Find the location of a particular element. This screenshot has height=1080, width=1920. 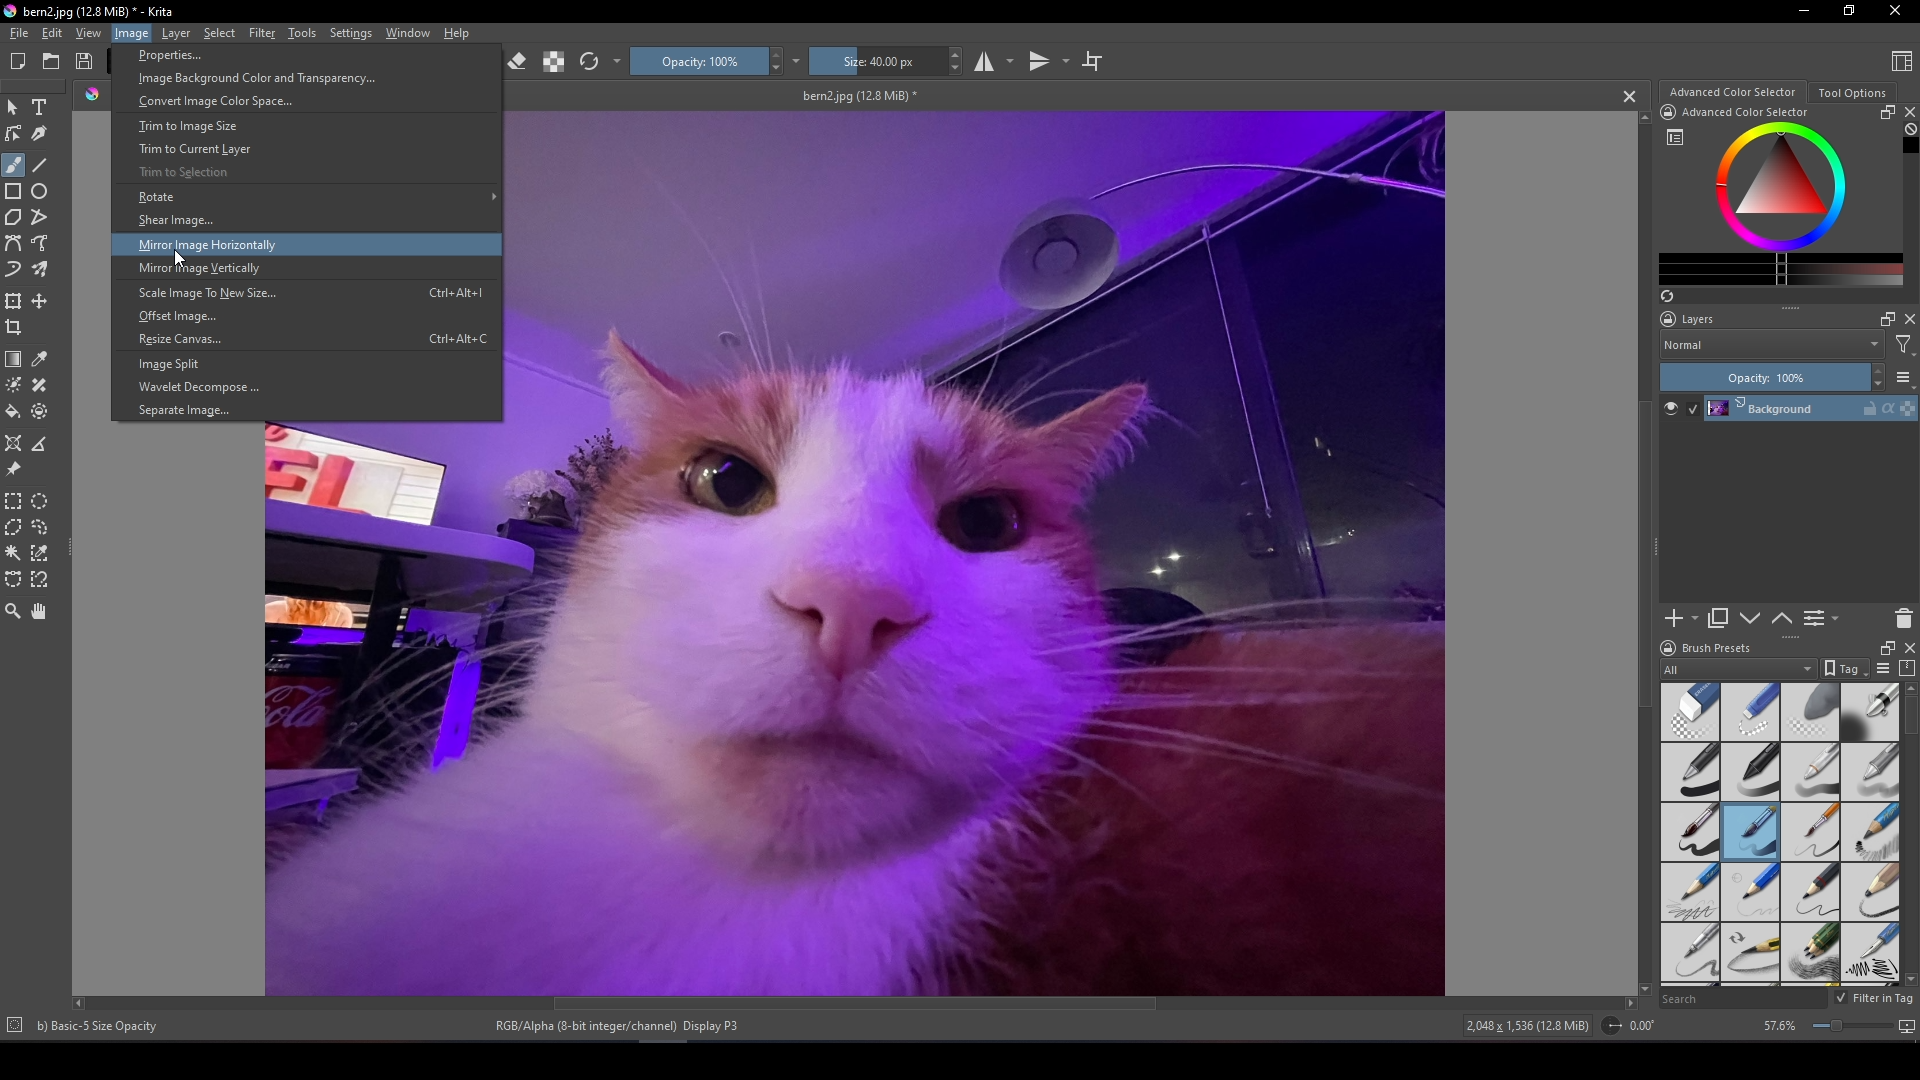

Wavelet decompose is located at coordinates (308, 386).